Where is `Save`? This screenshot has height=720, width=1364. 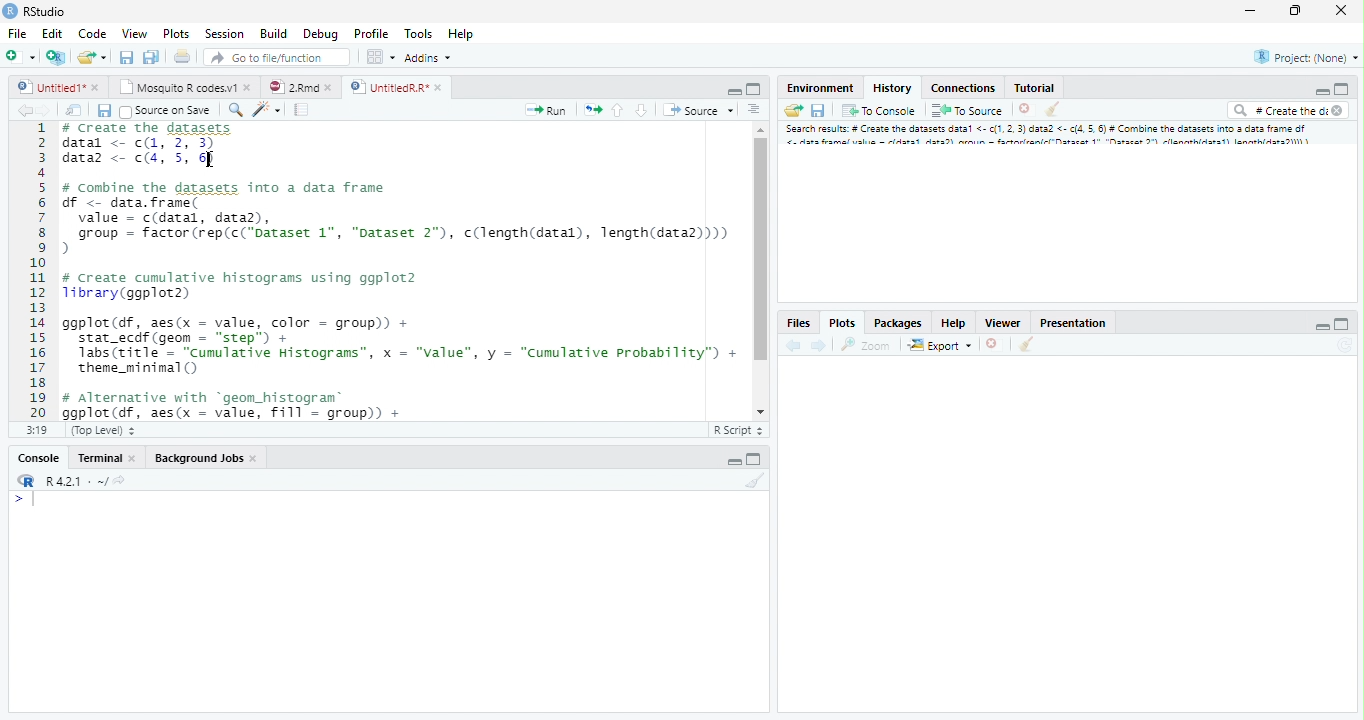
Save is located at coordinates (104, 111).